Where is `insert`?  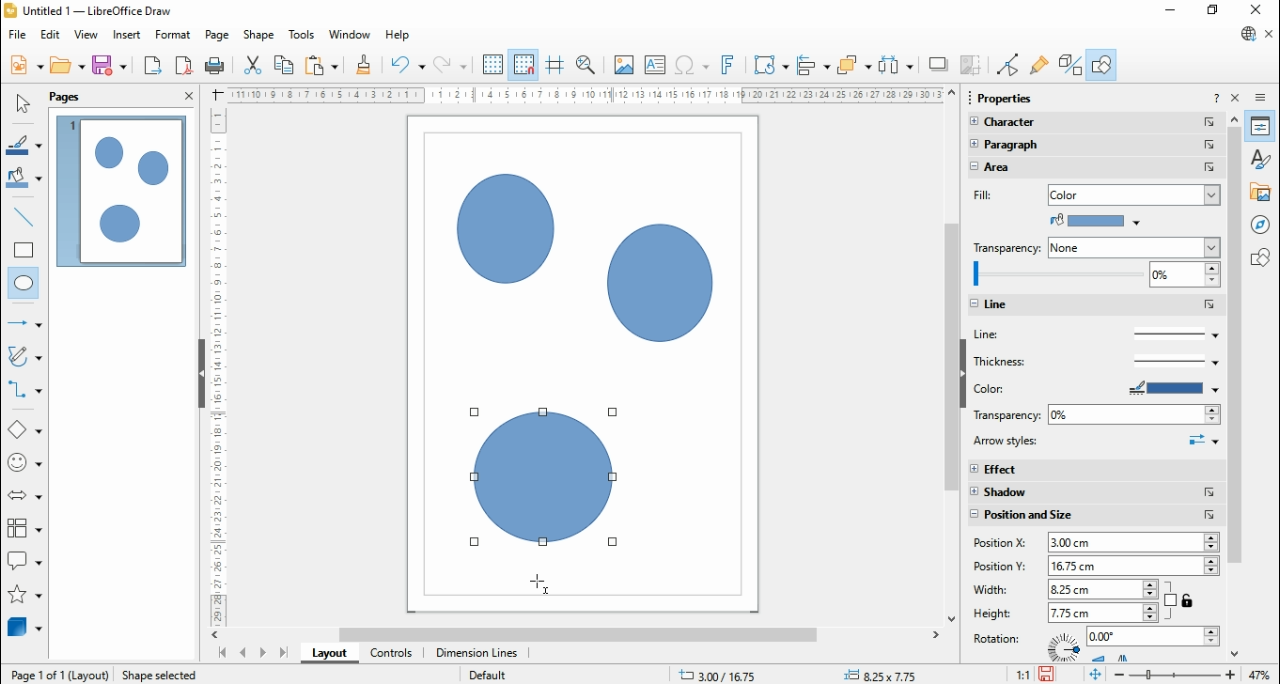
insert is located at coordinates (126, 36).